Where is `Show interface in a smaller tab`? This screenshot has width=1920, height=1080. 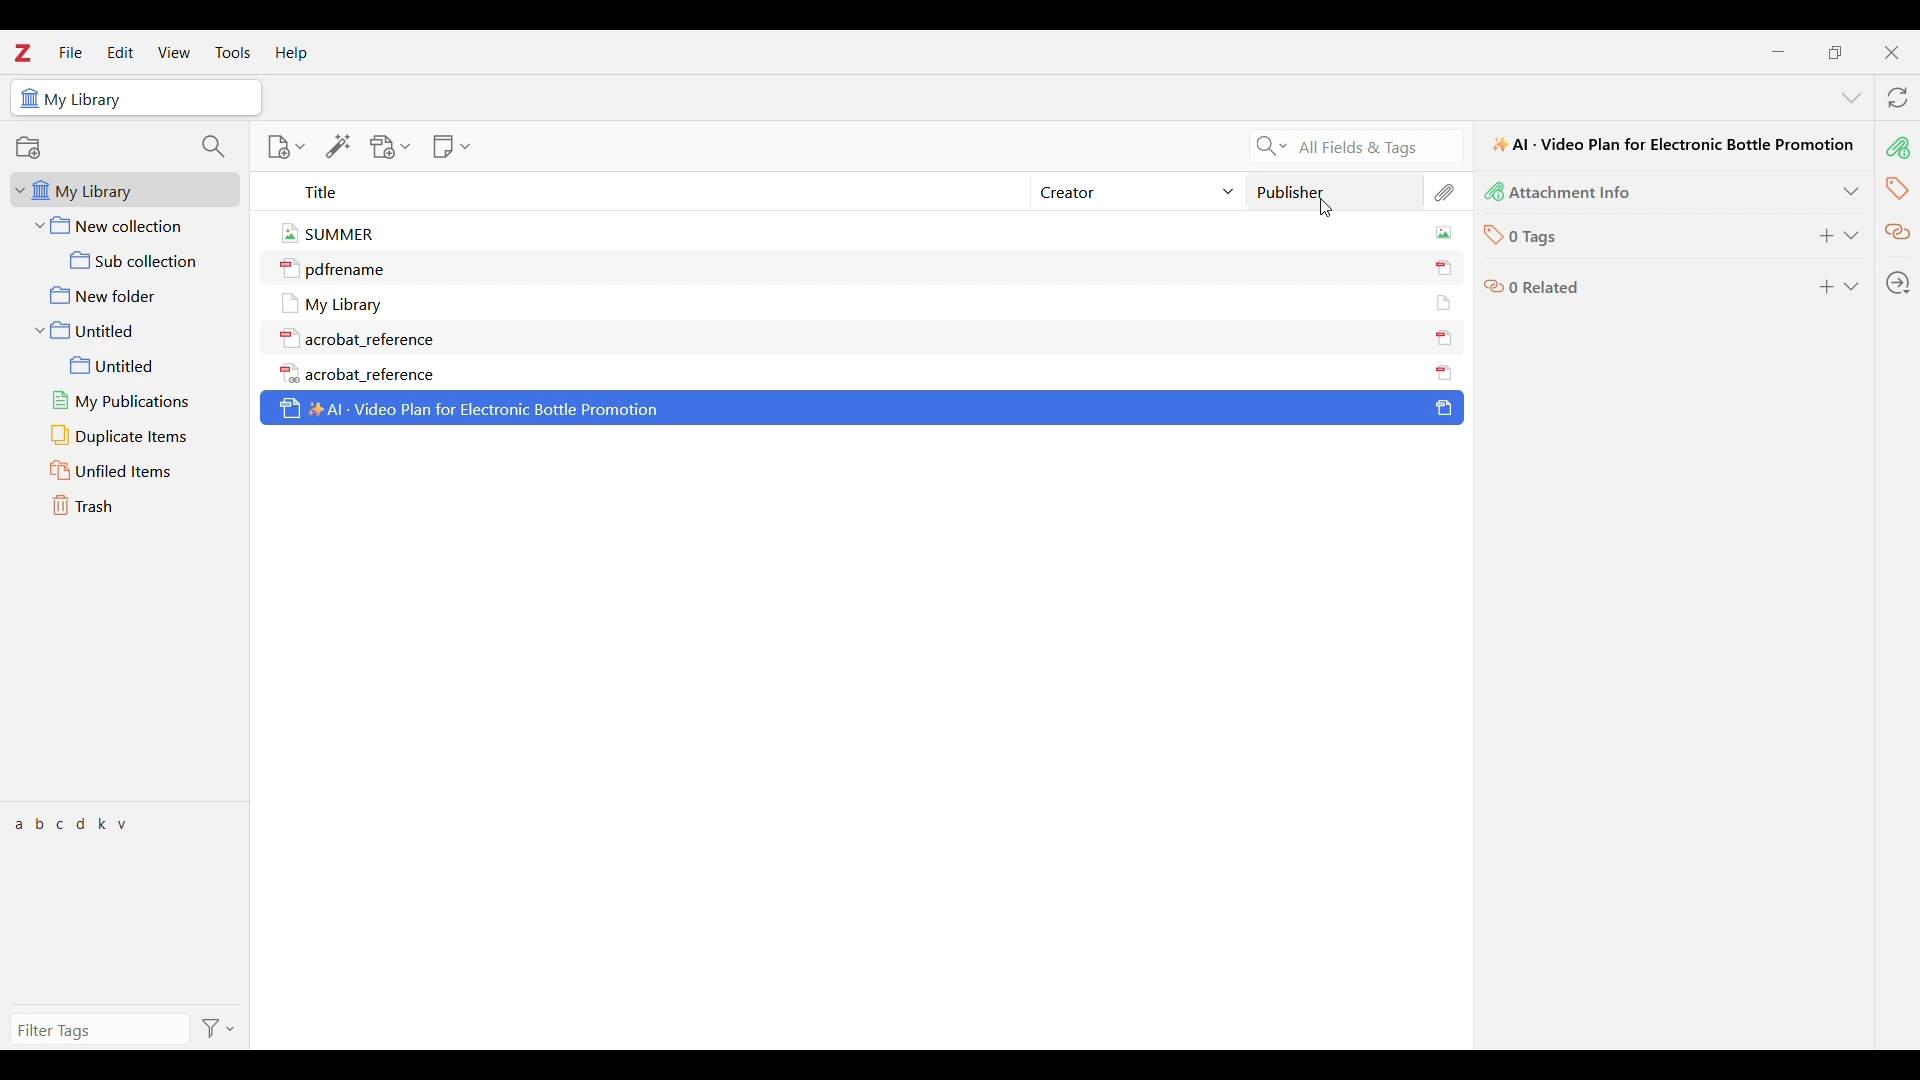
Show interface in a smaller tab is located at coordinates (1835, 52).